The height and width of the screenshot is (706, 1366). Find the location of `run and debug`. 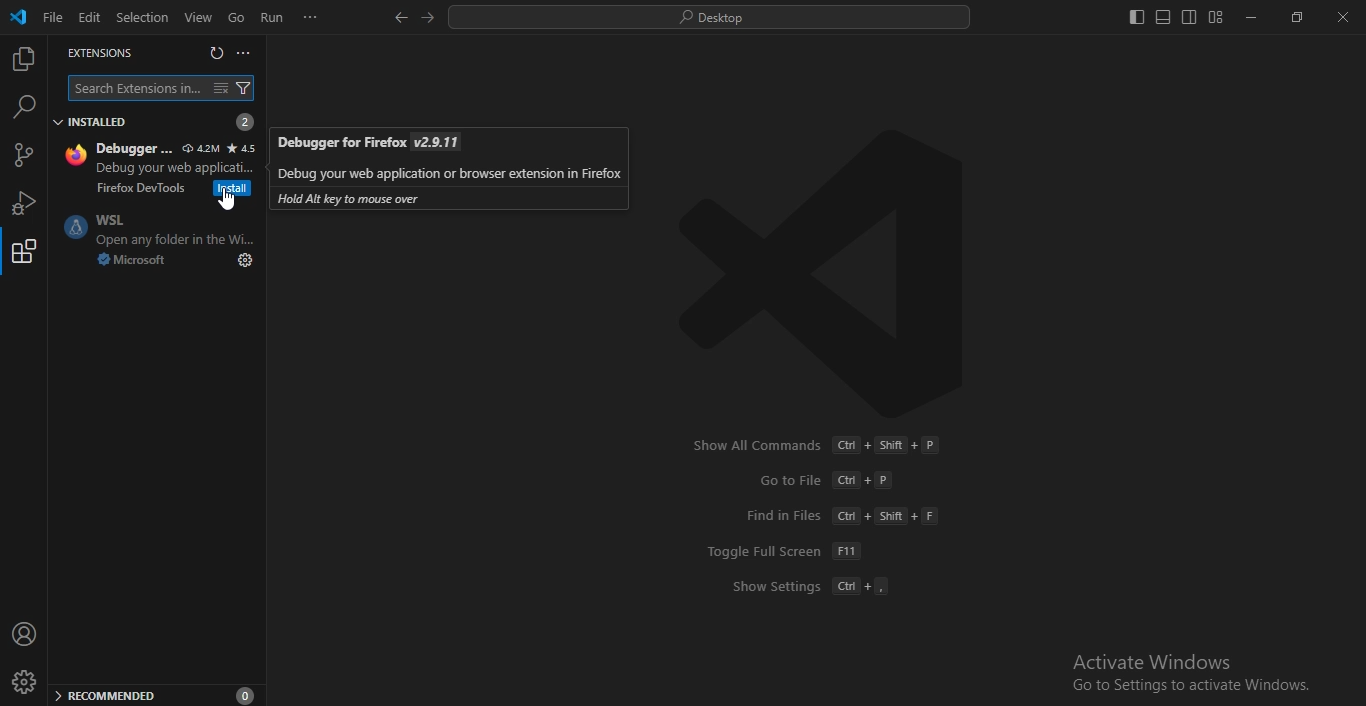

run and debug is located at coordinates (22, 201).